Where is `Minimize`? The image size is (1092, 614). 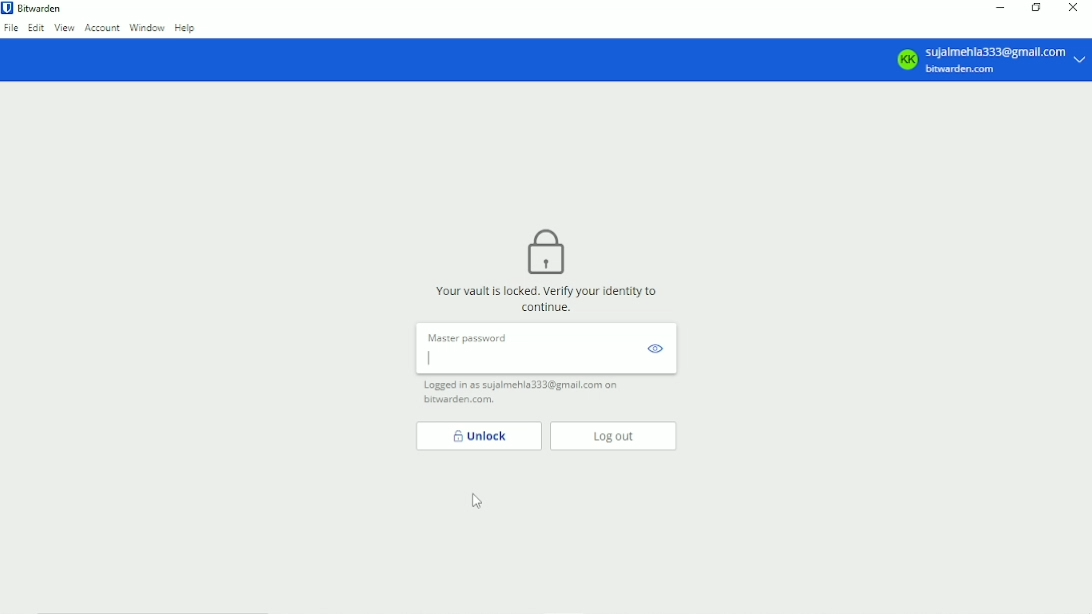
Minimize is located at coordinates (1001, 7).